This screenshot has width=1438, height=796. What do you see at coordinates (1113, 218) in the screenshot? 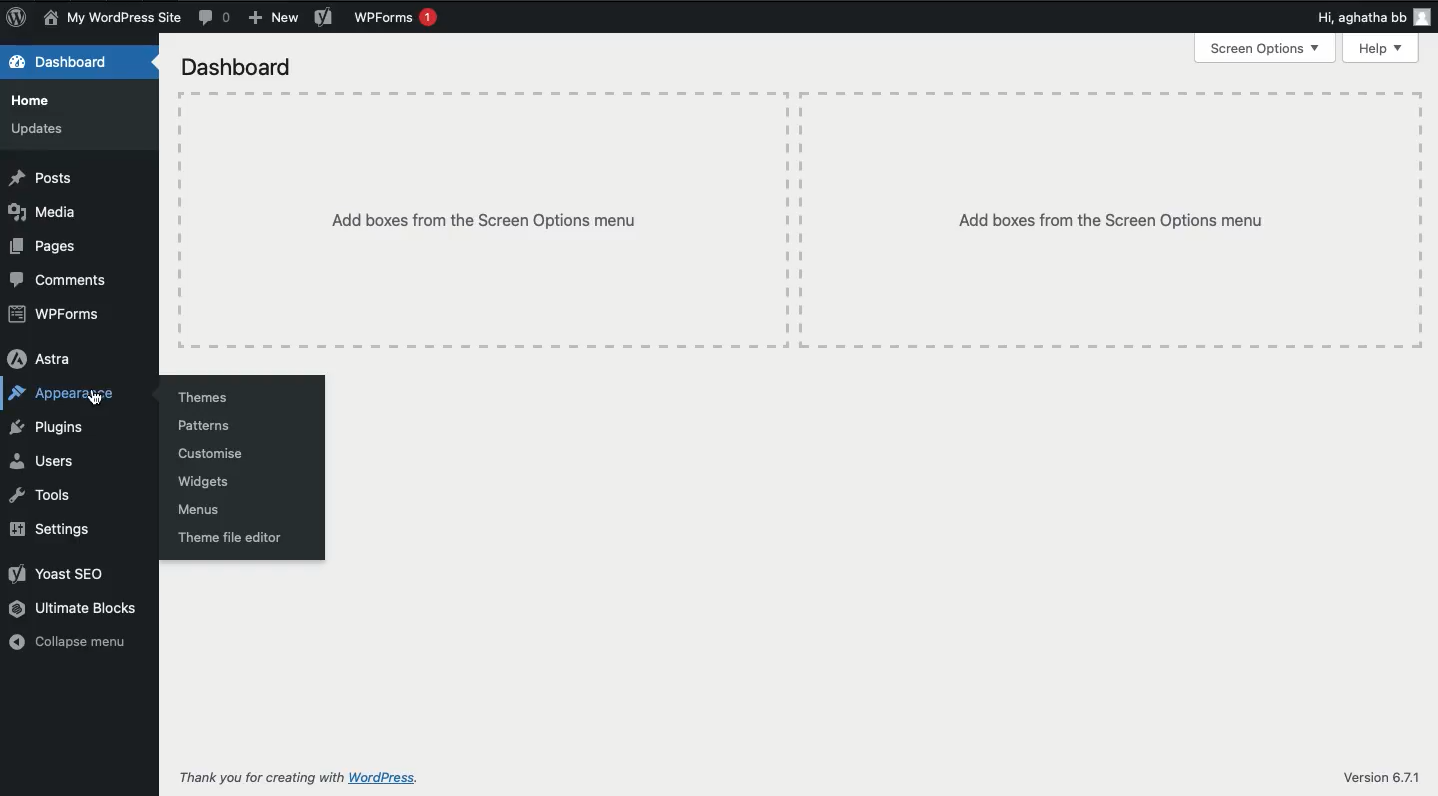
I see `Add boxes from the Screen Options menu` at bounding box center [1113, 218].